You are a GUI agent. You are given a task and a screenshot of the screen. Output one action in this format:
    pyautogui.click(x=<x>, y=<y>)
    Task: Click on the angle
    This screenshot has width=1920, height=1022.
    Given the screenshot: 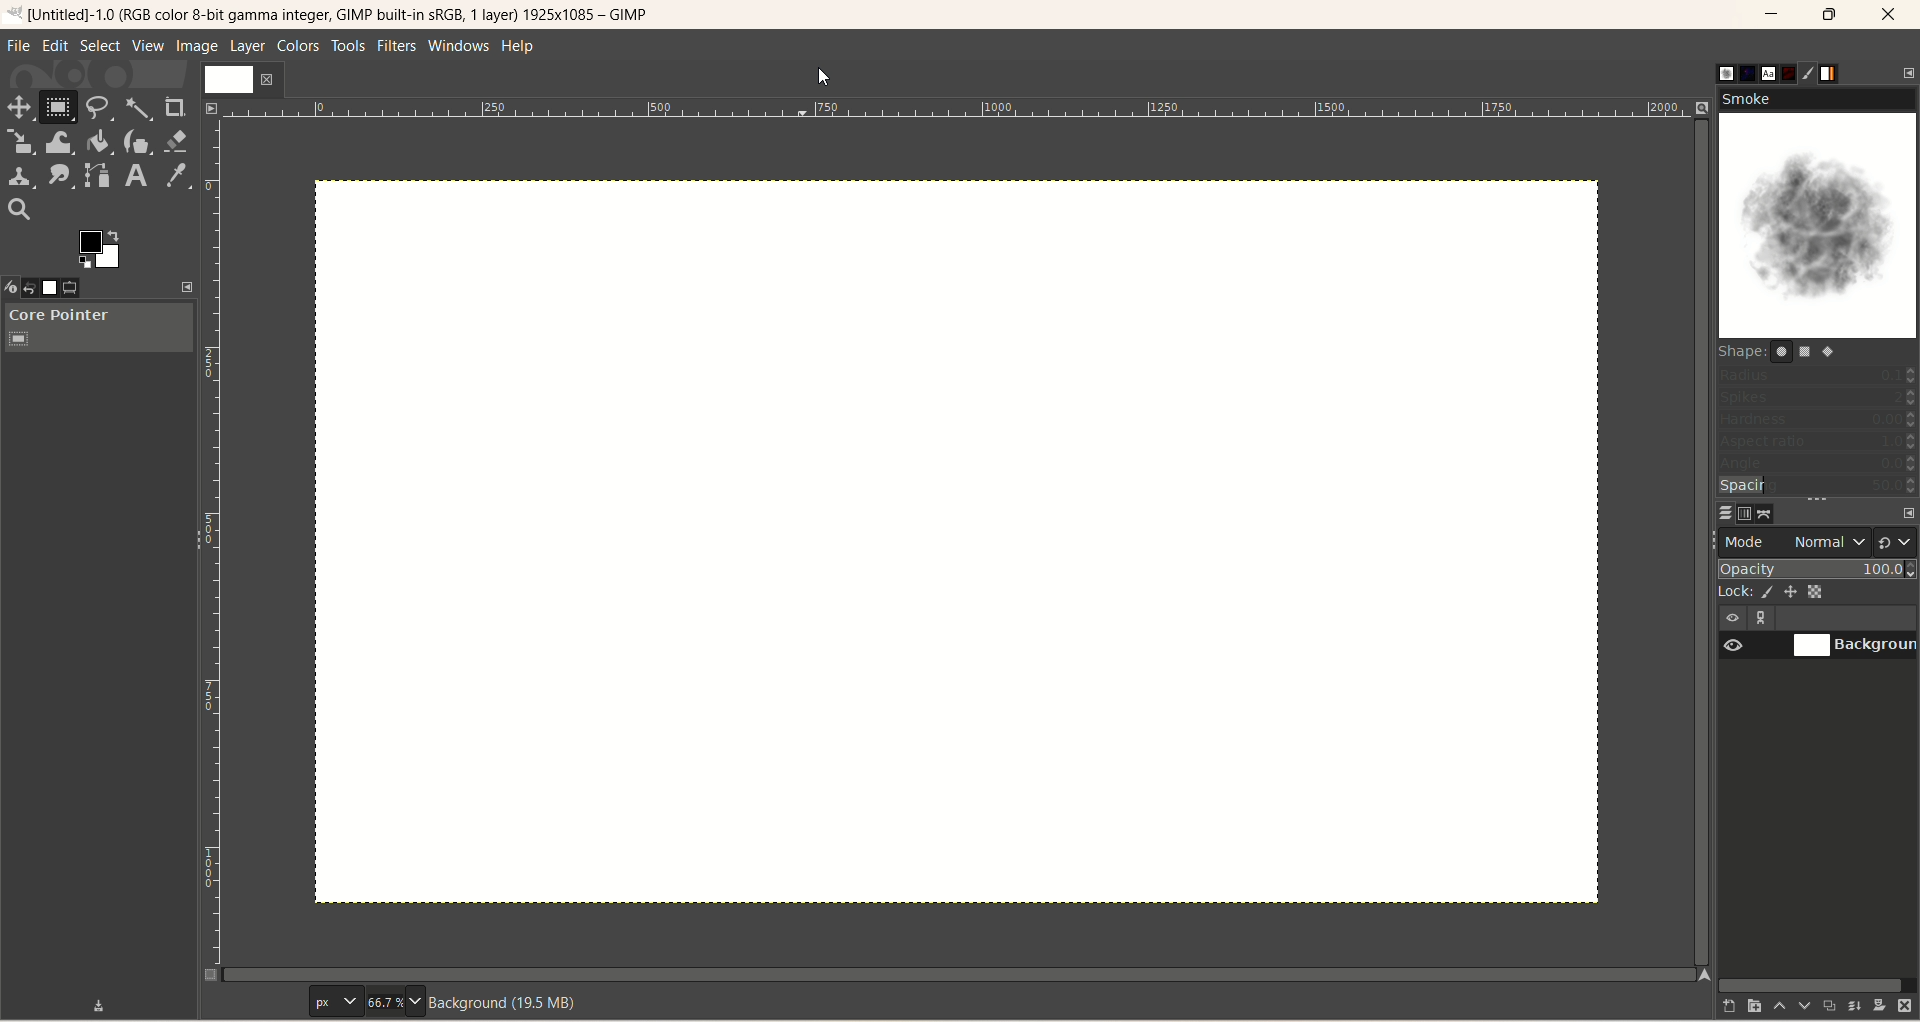 What is the action you would take?
    pyautogui.click(x=1816, y=465)
    